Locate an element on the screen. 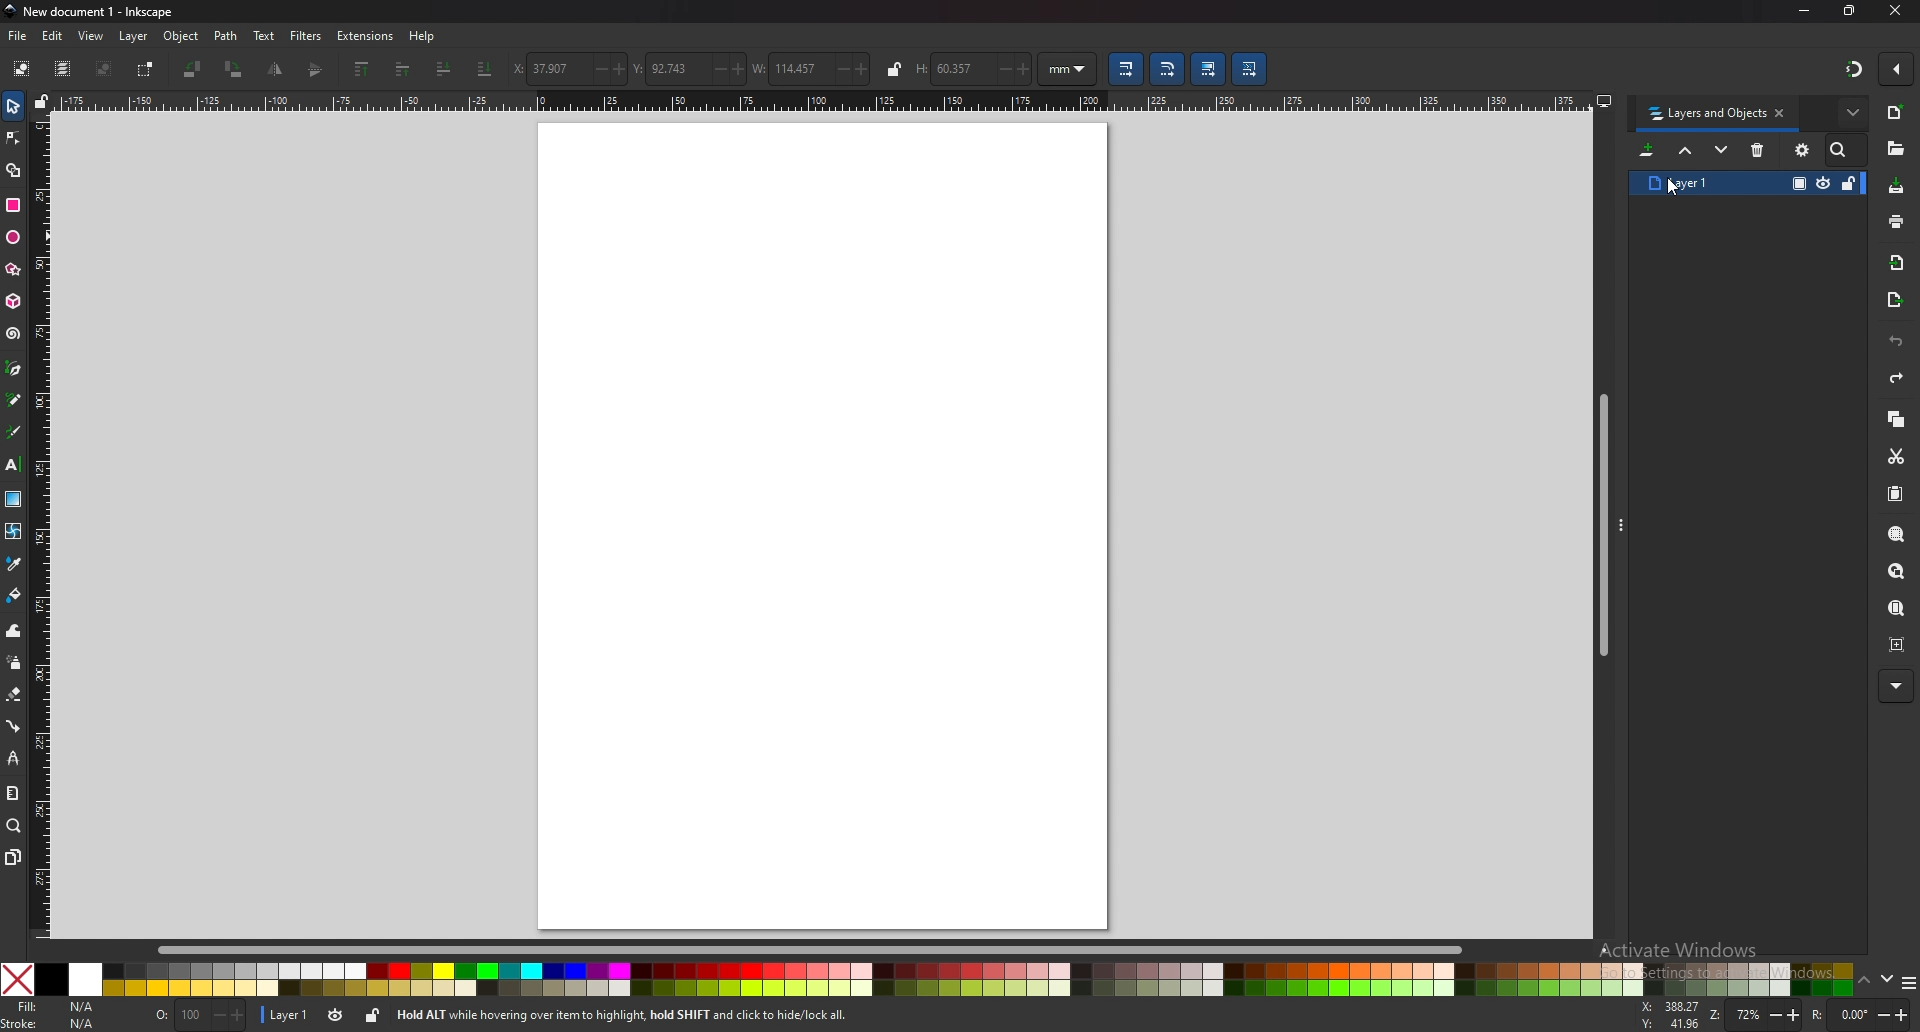 This screenshot has height=1032, width=1920. scale radii is located at coordinates (1168, 69).